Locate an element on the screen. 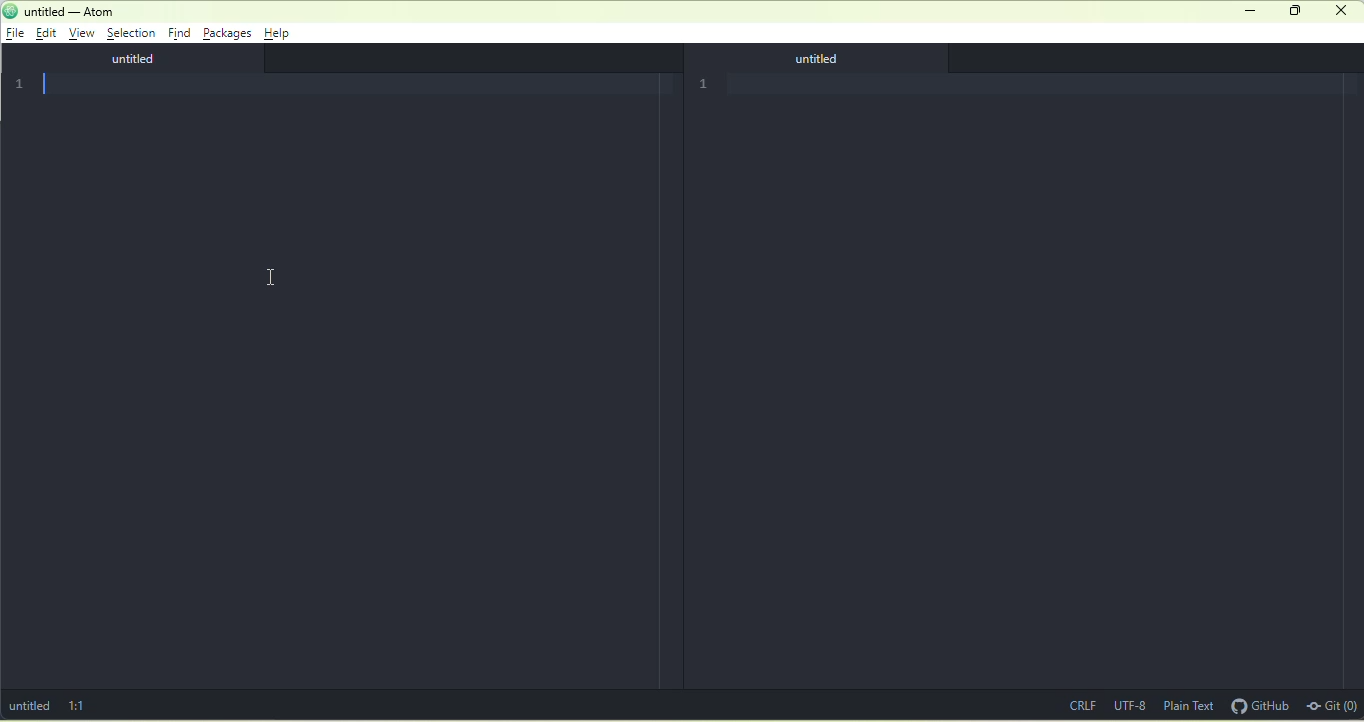 The width and height of the screenshot is (1364, 722). minimize is located at coordinates (1251, 11).